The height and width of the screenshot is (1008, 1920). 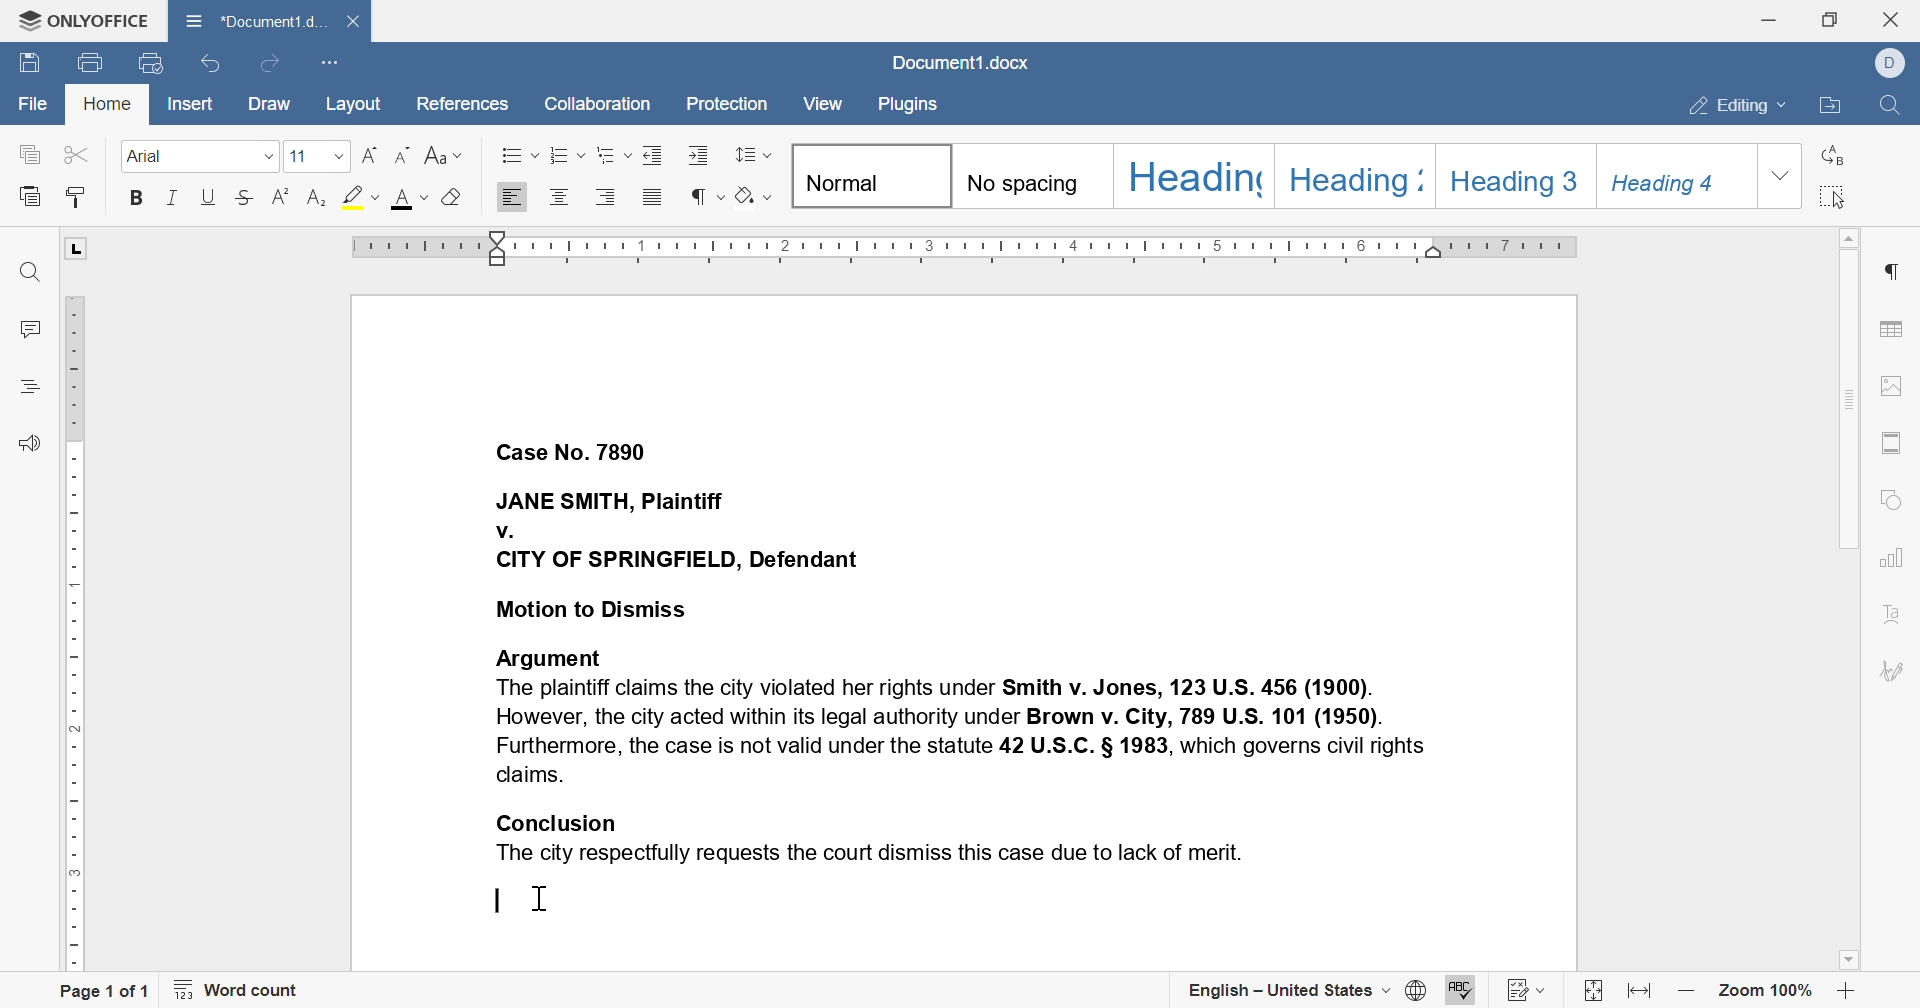 What do you see at coordinates (653, 197) in the screenshot?
I see `justified` at bounding box center [653, 197].